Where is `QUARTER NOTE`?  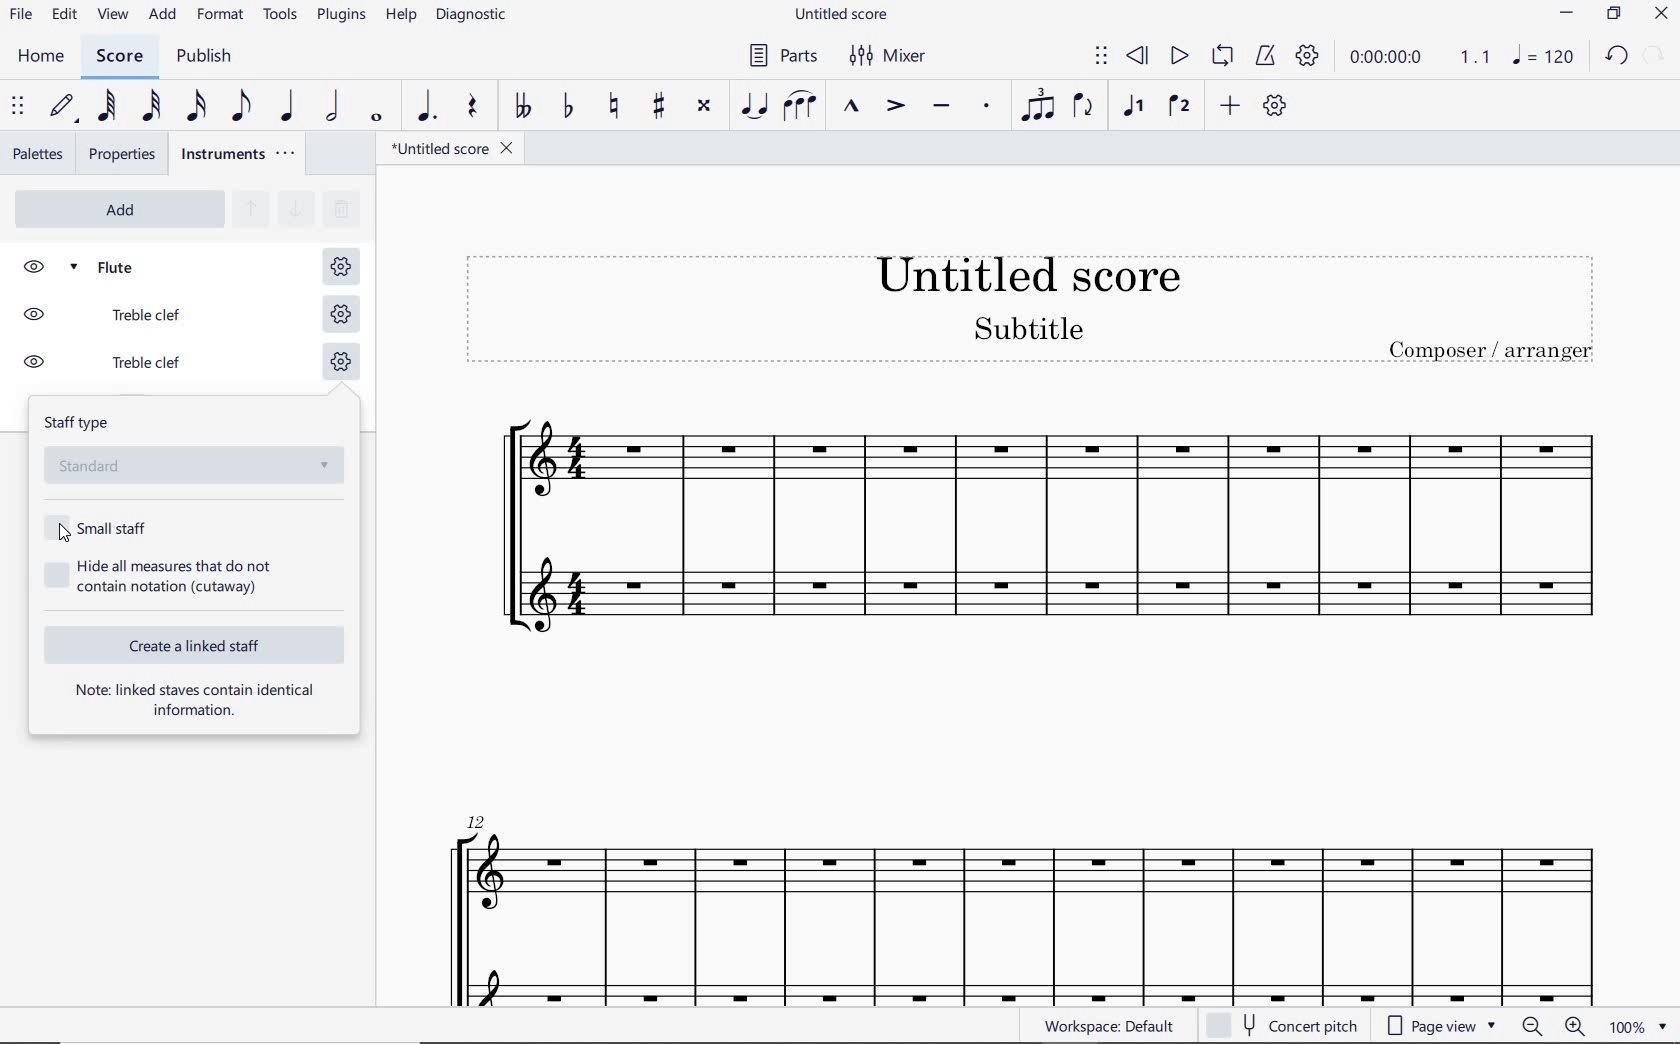
QUARTER NOTE is located at coordinates (288, 107).